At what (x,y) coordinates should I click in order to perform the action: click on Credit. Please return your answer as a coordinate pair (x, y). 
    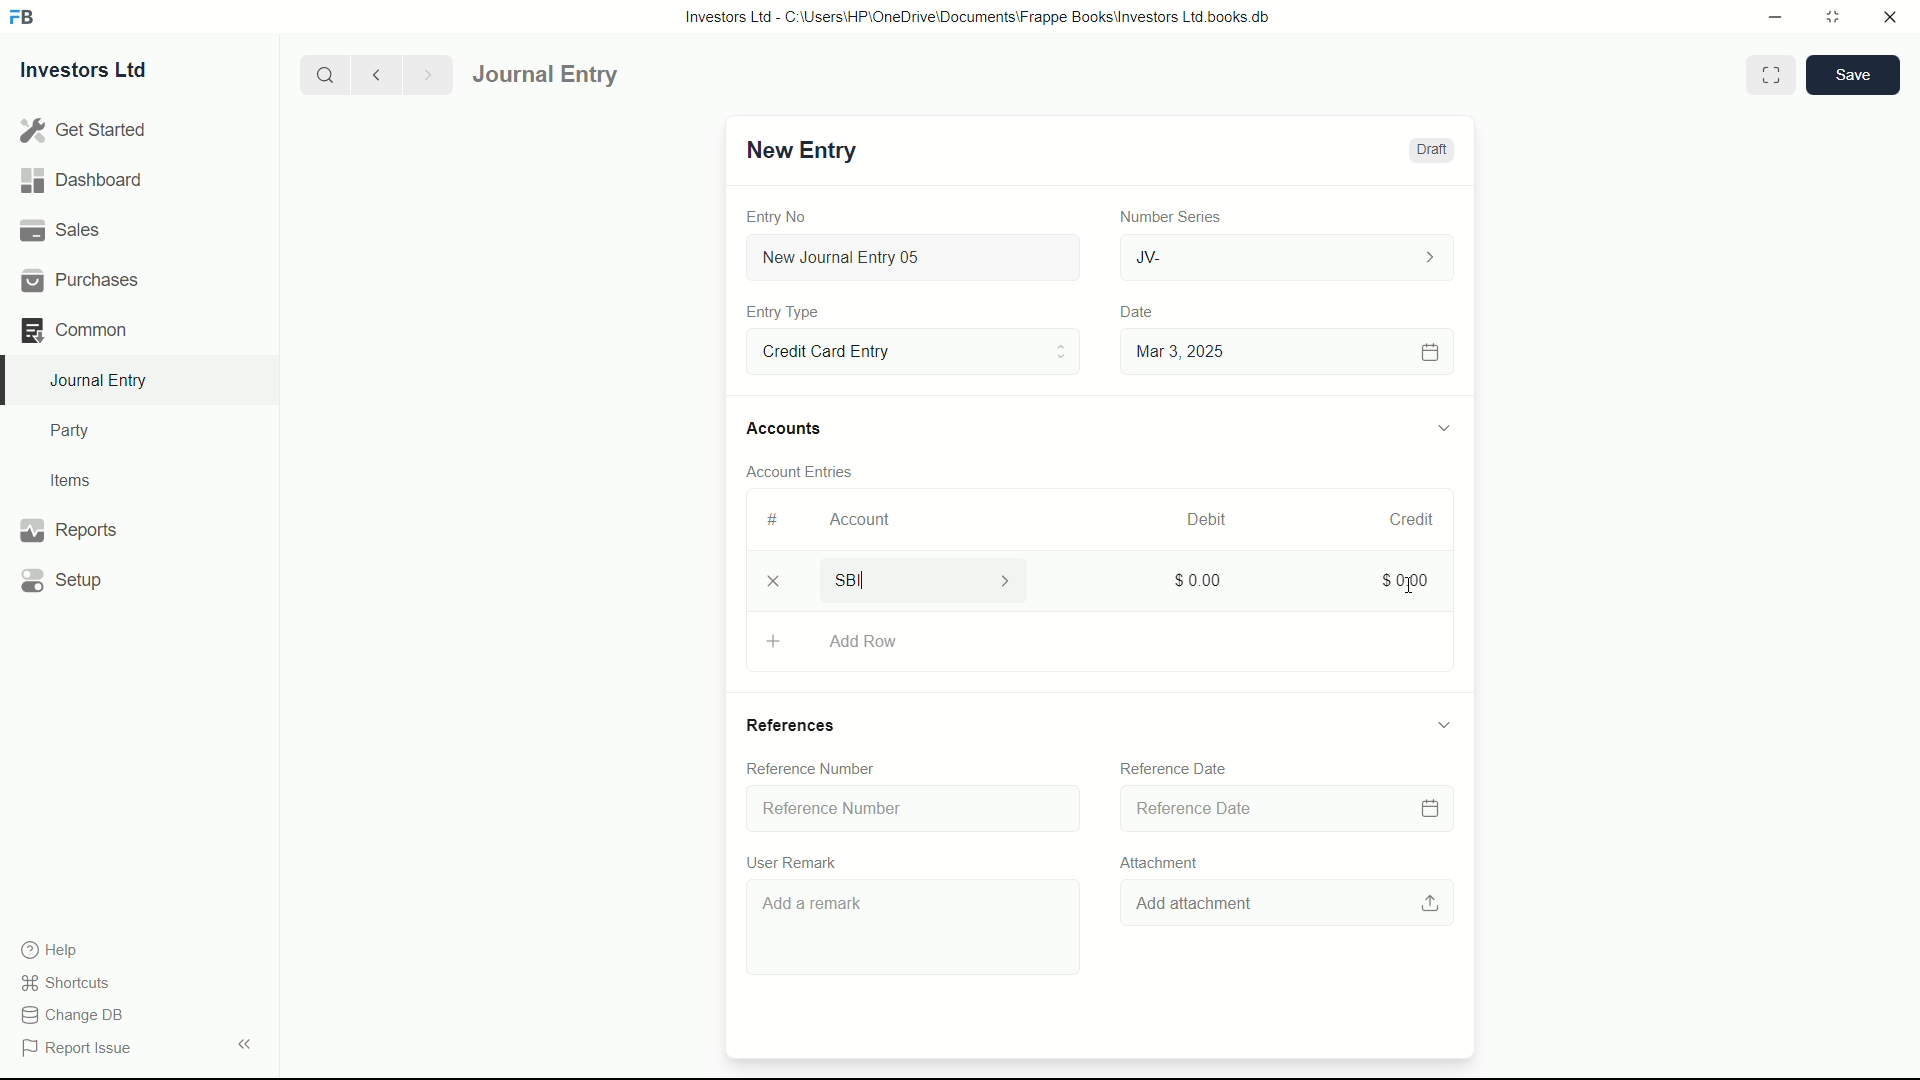
    Looking at the image, I should click on (1403, 520).